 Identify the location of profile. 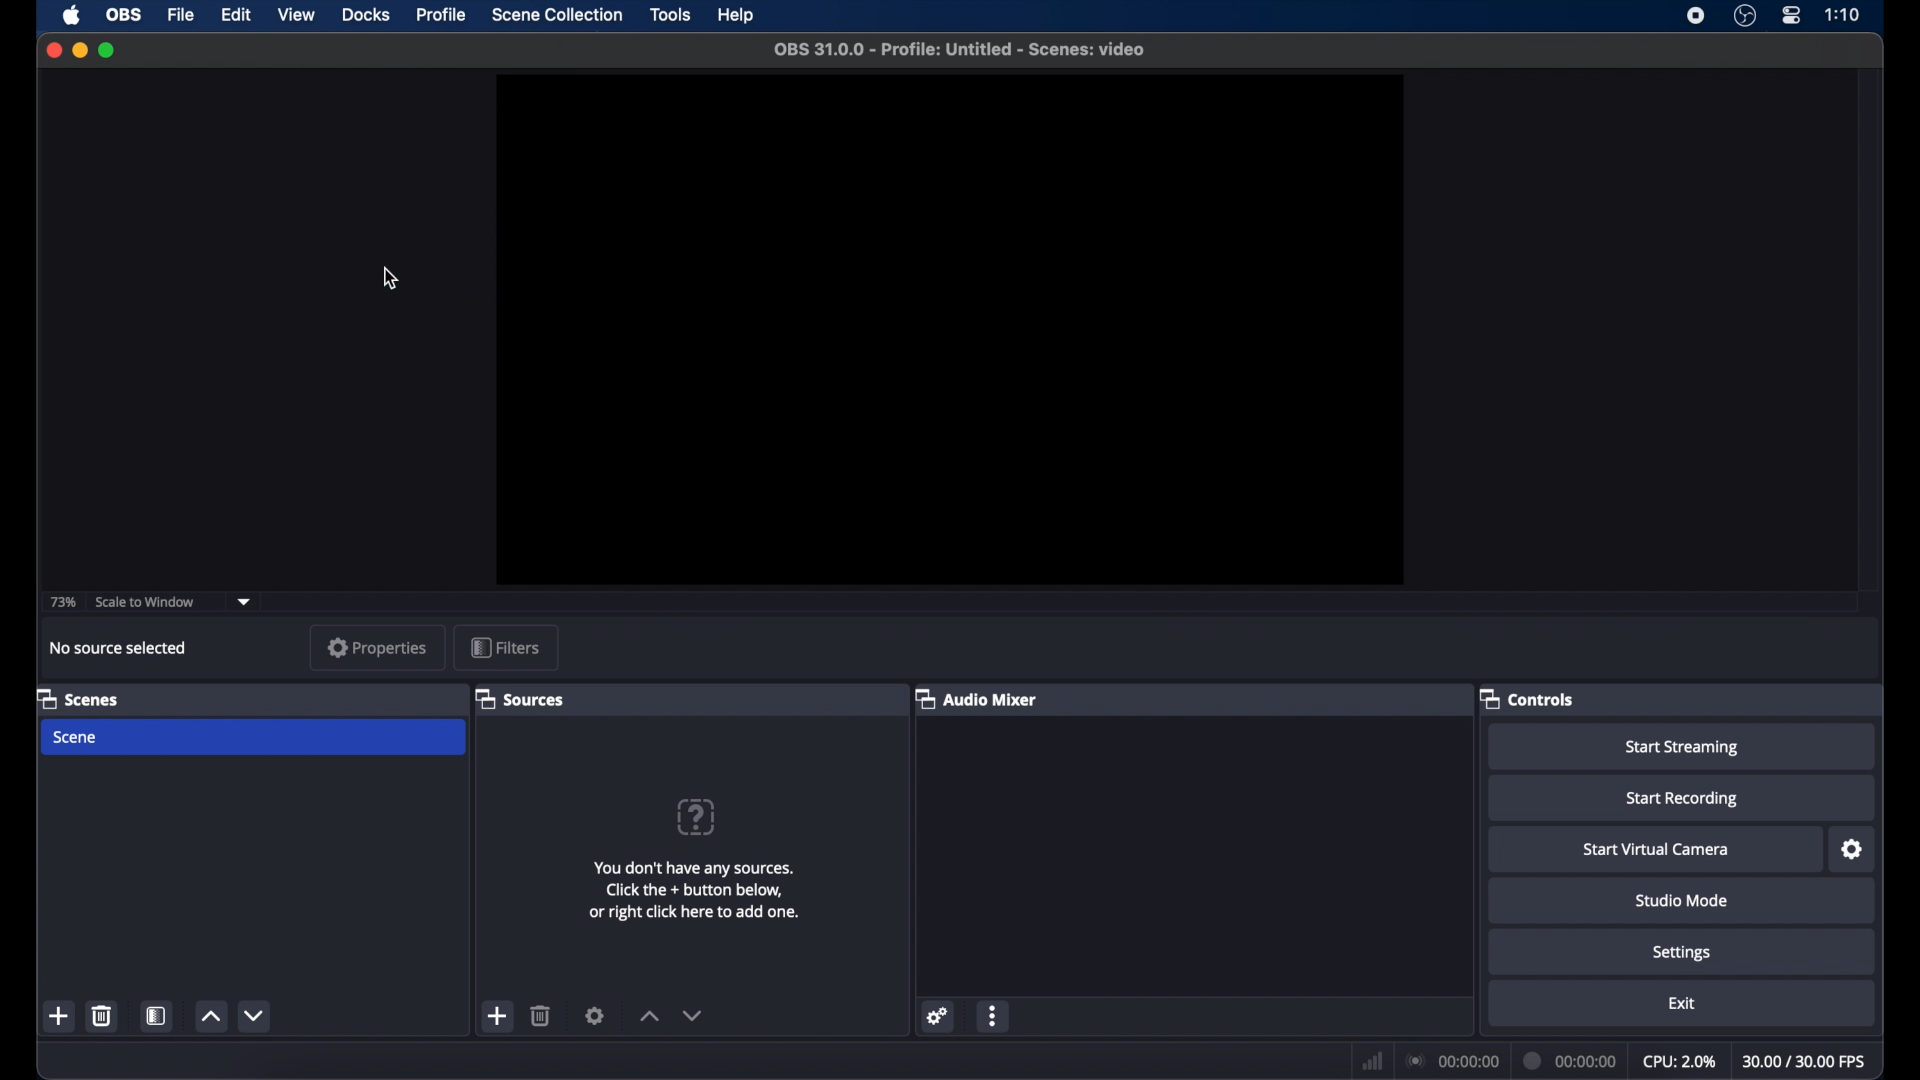
(443, 15).